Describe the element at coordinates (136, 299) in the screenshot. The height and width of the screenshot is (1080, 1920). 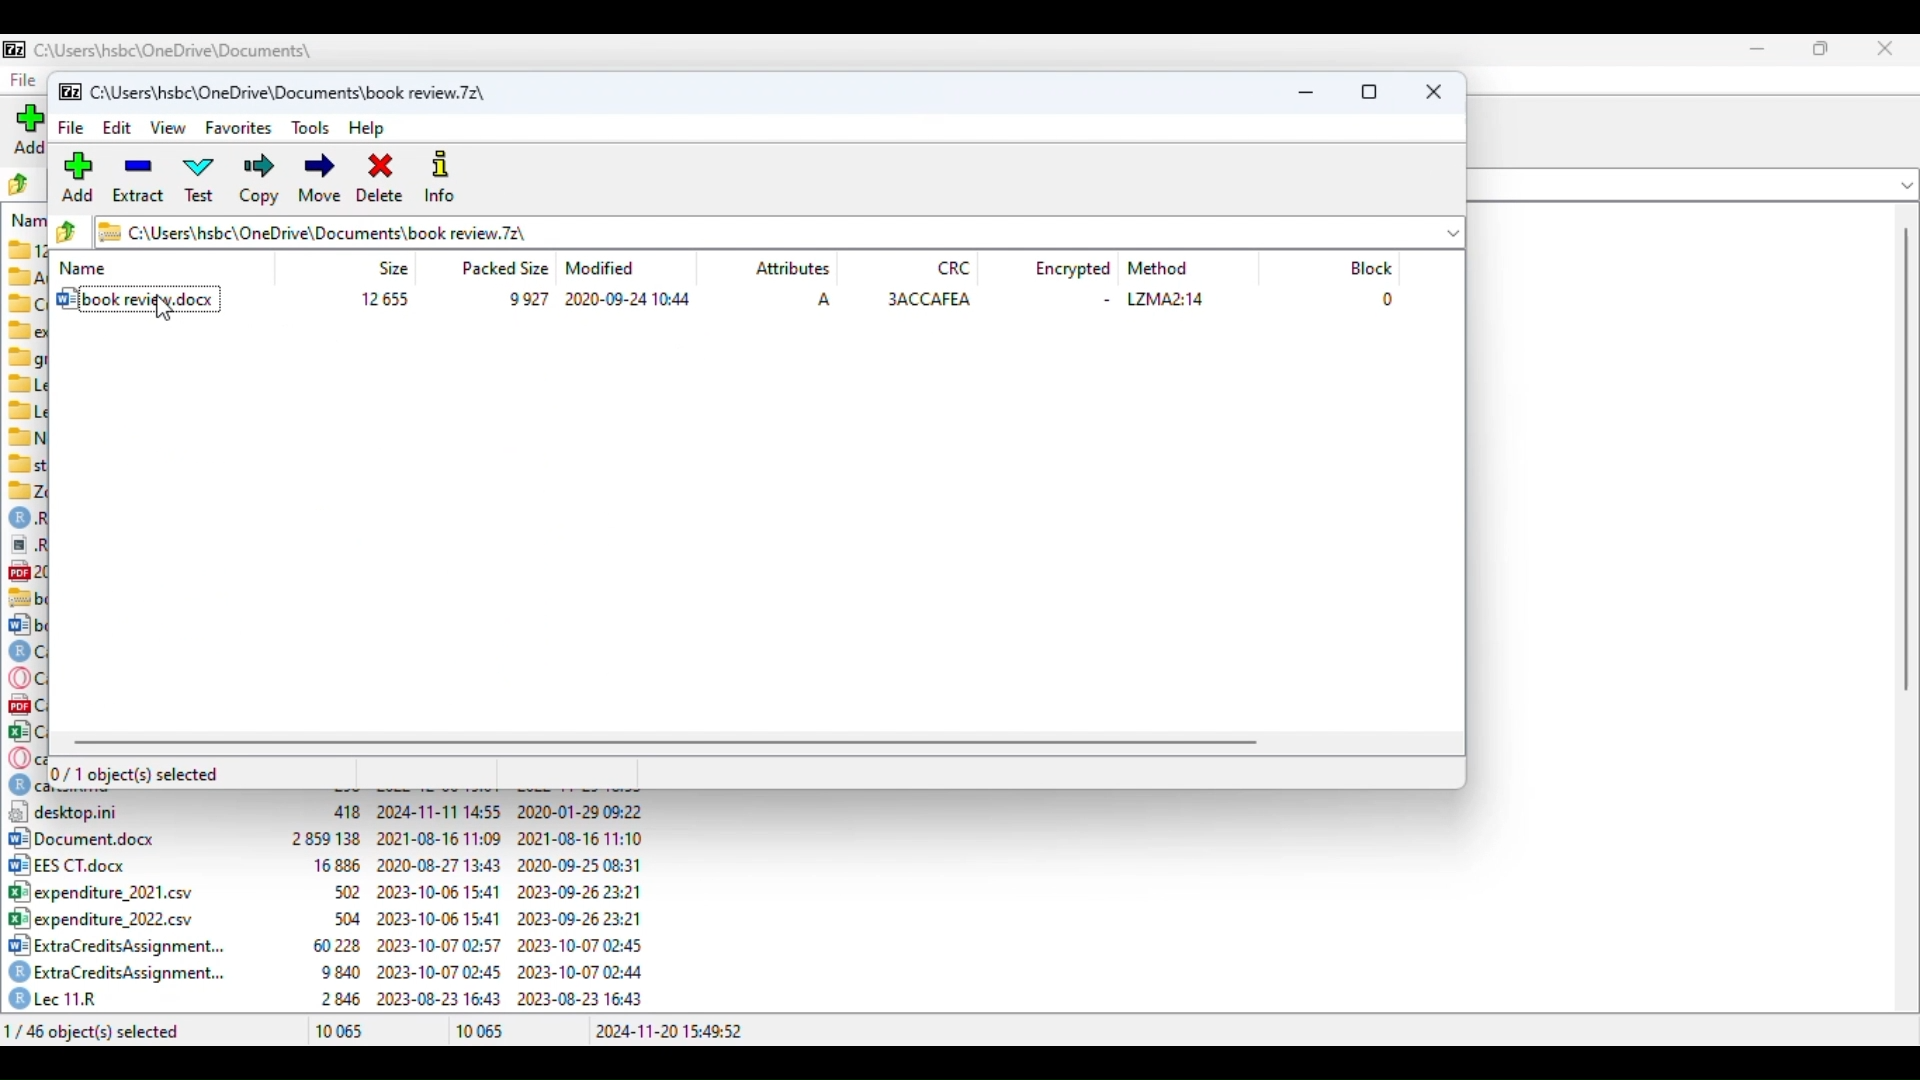
I see `book review.docx` at that location.